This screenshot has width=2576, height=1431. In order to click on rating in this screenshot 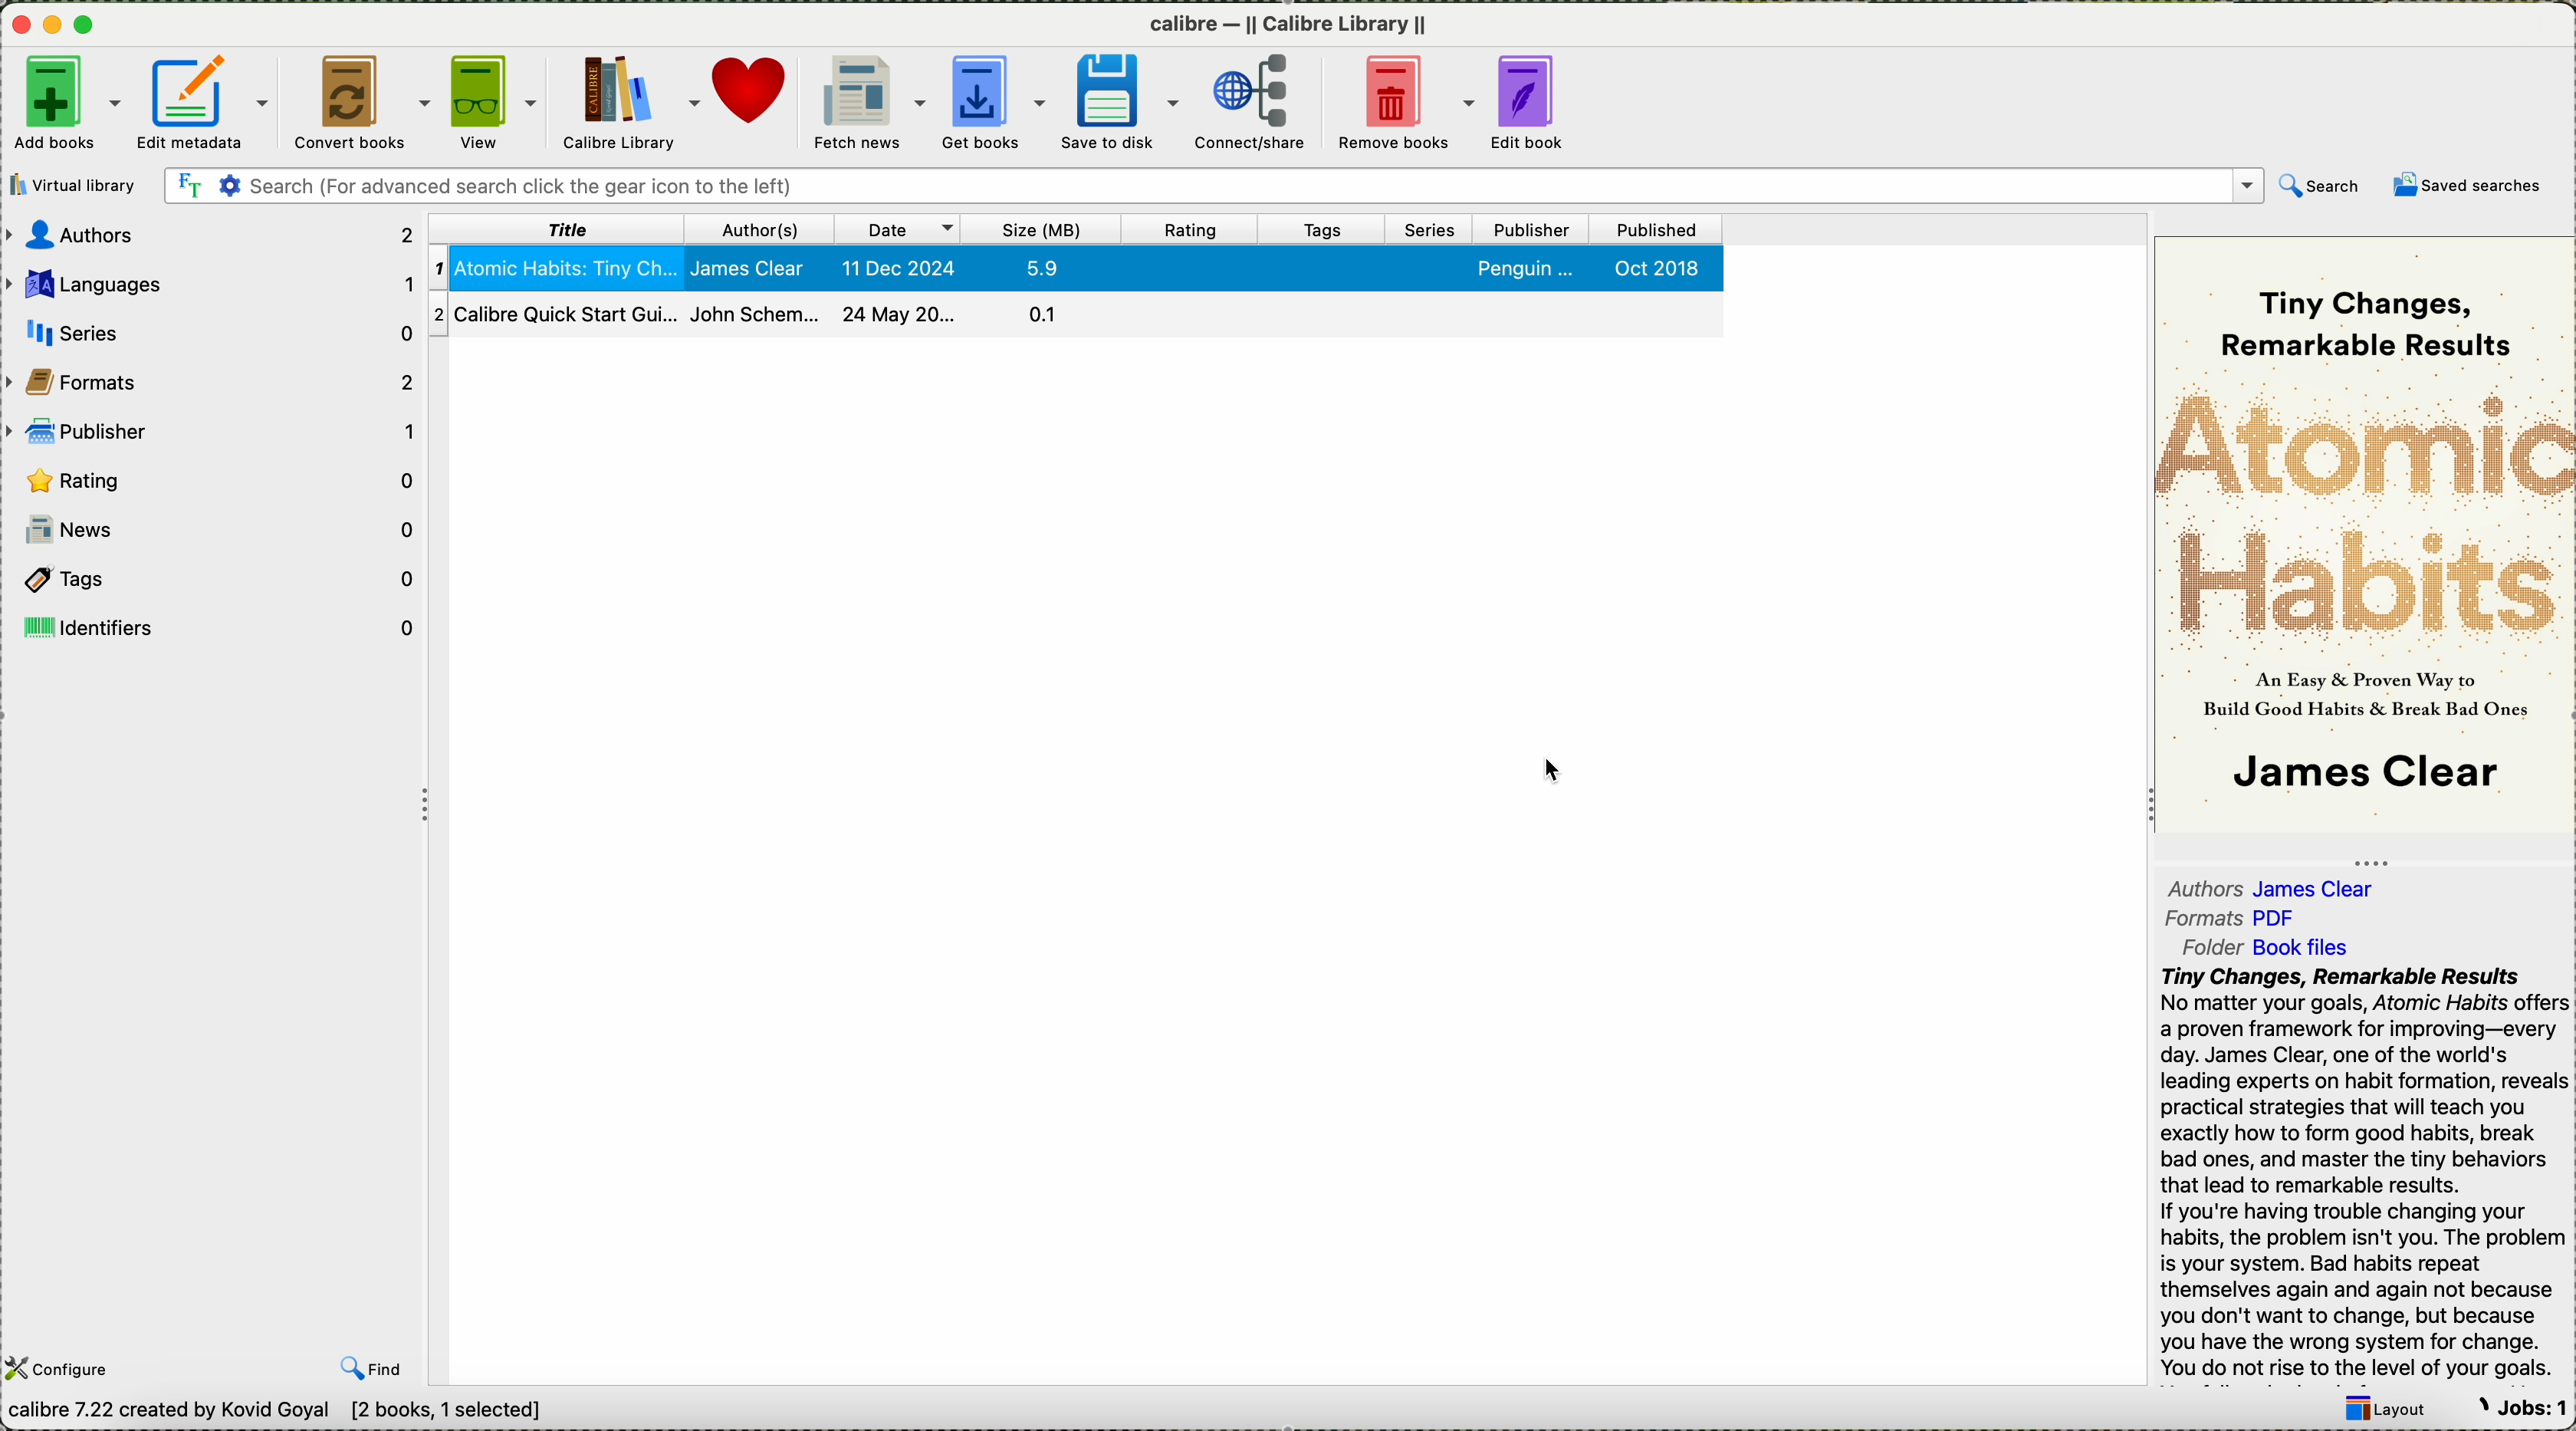, I will do `click(219, 479)`.